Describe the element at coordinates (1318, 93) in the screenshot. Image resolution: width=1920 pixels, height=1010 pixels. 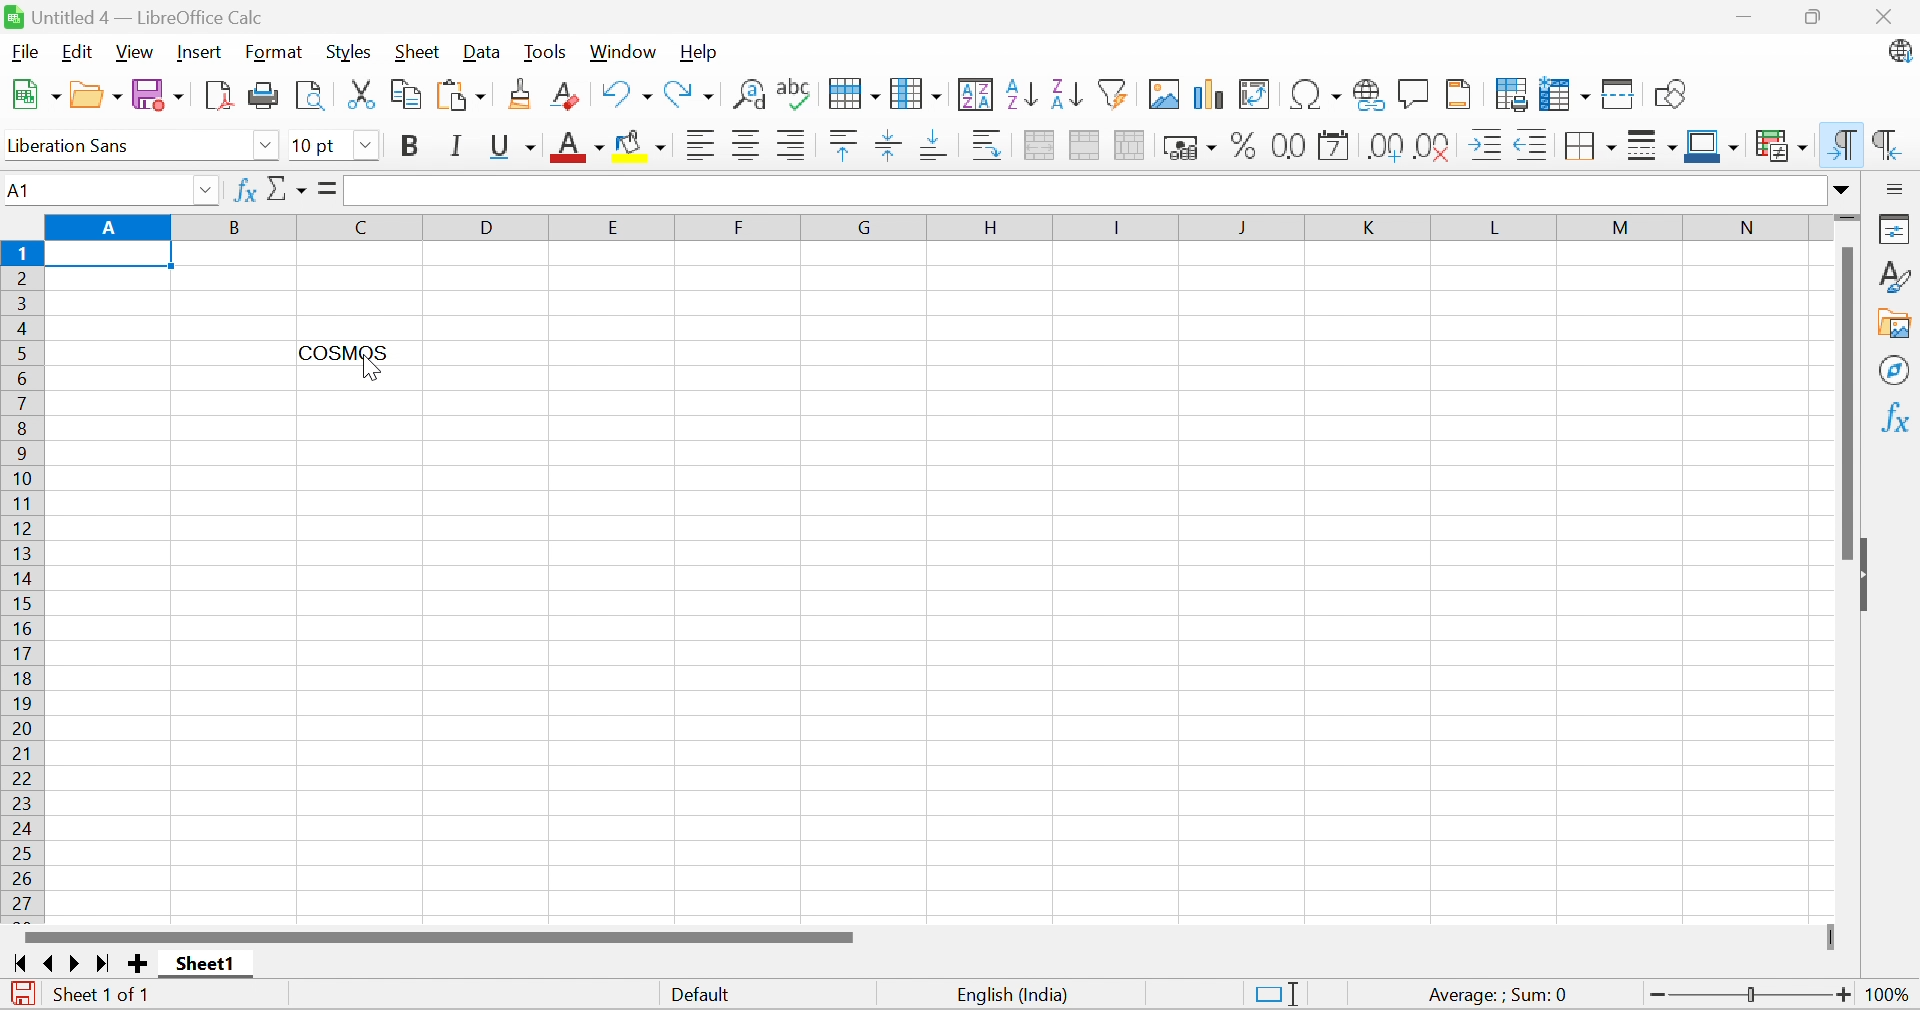
I see `Insert Special Characters` at that location.